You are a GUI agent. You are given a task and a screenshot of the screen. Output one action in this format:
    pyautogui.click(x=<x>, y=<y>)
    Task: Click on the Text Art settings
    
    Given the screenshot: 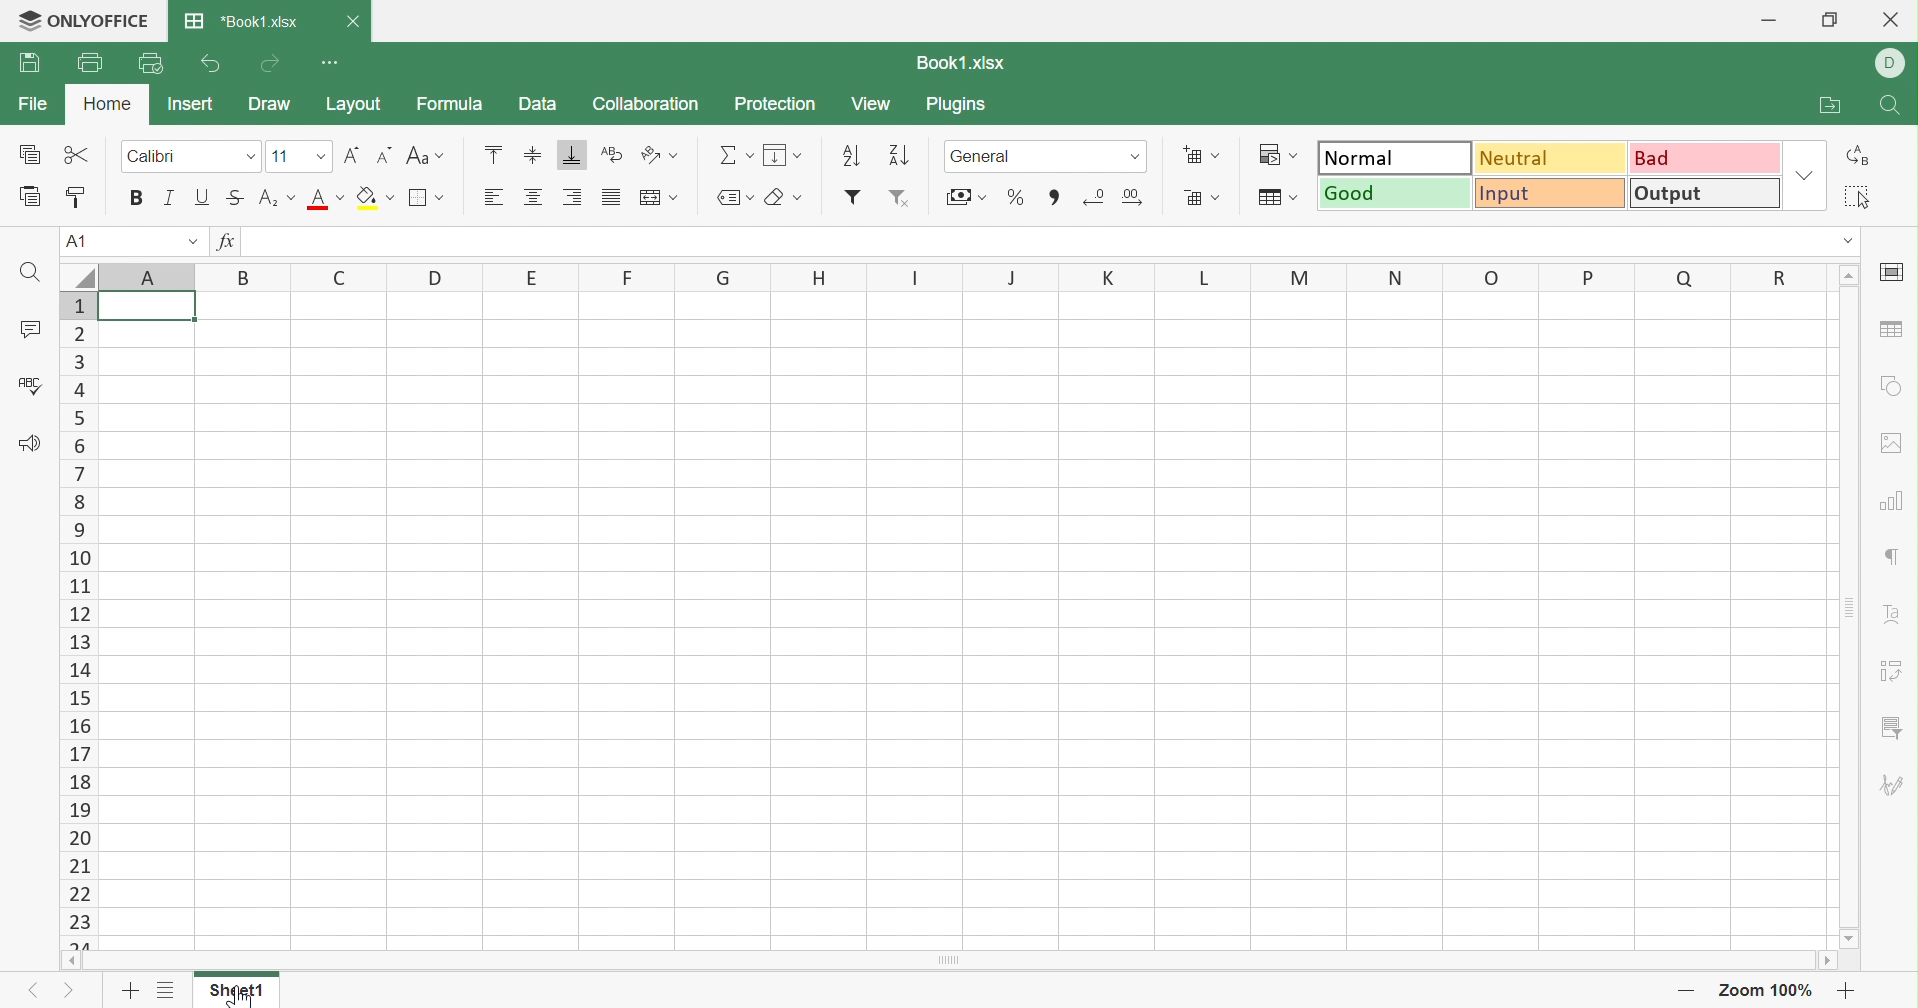 What is the action you would take?
    pyautogui.click(x=1894, y=611)
    